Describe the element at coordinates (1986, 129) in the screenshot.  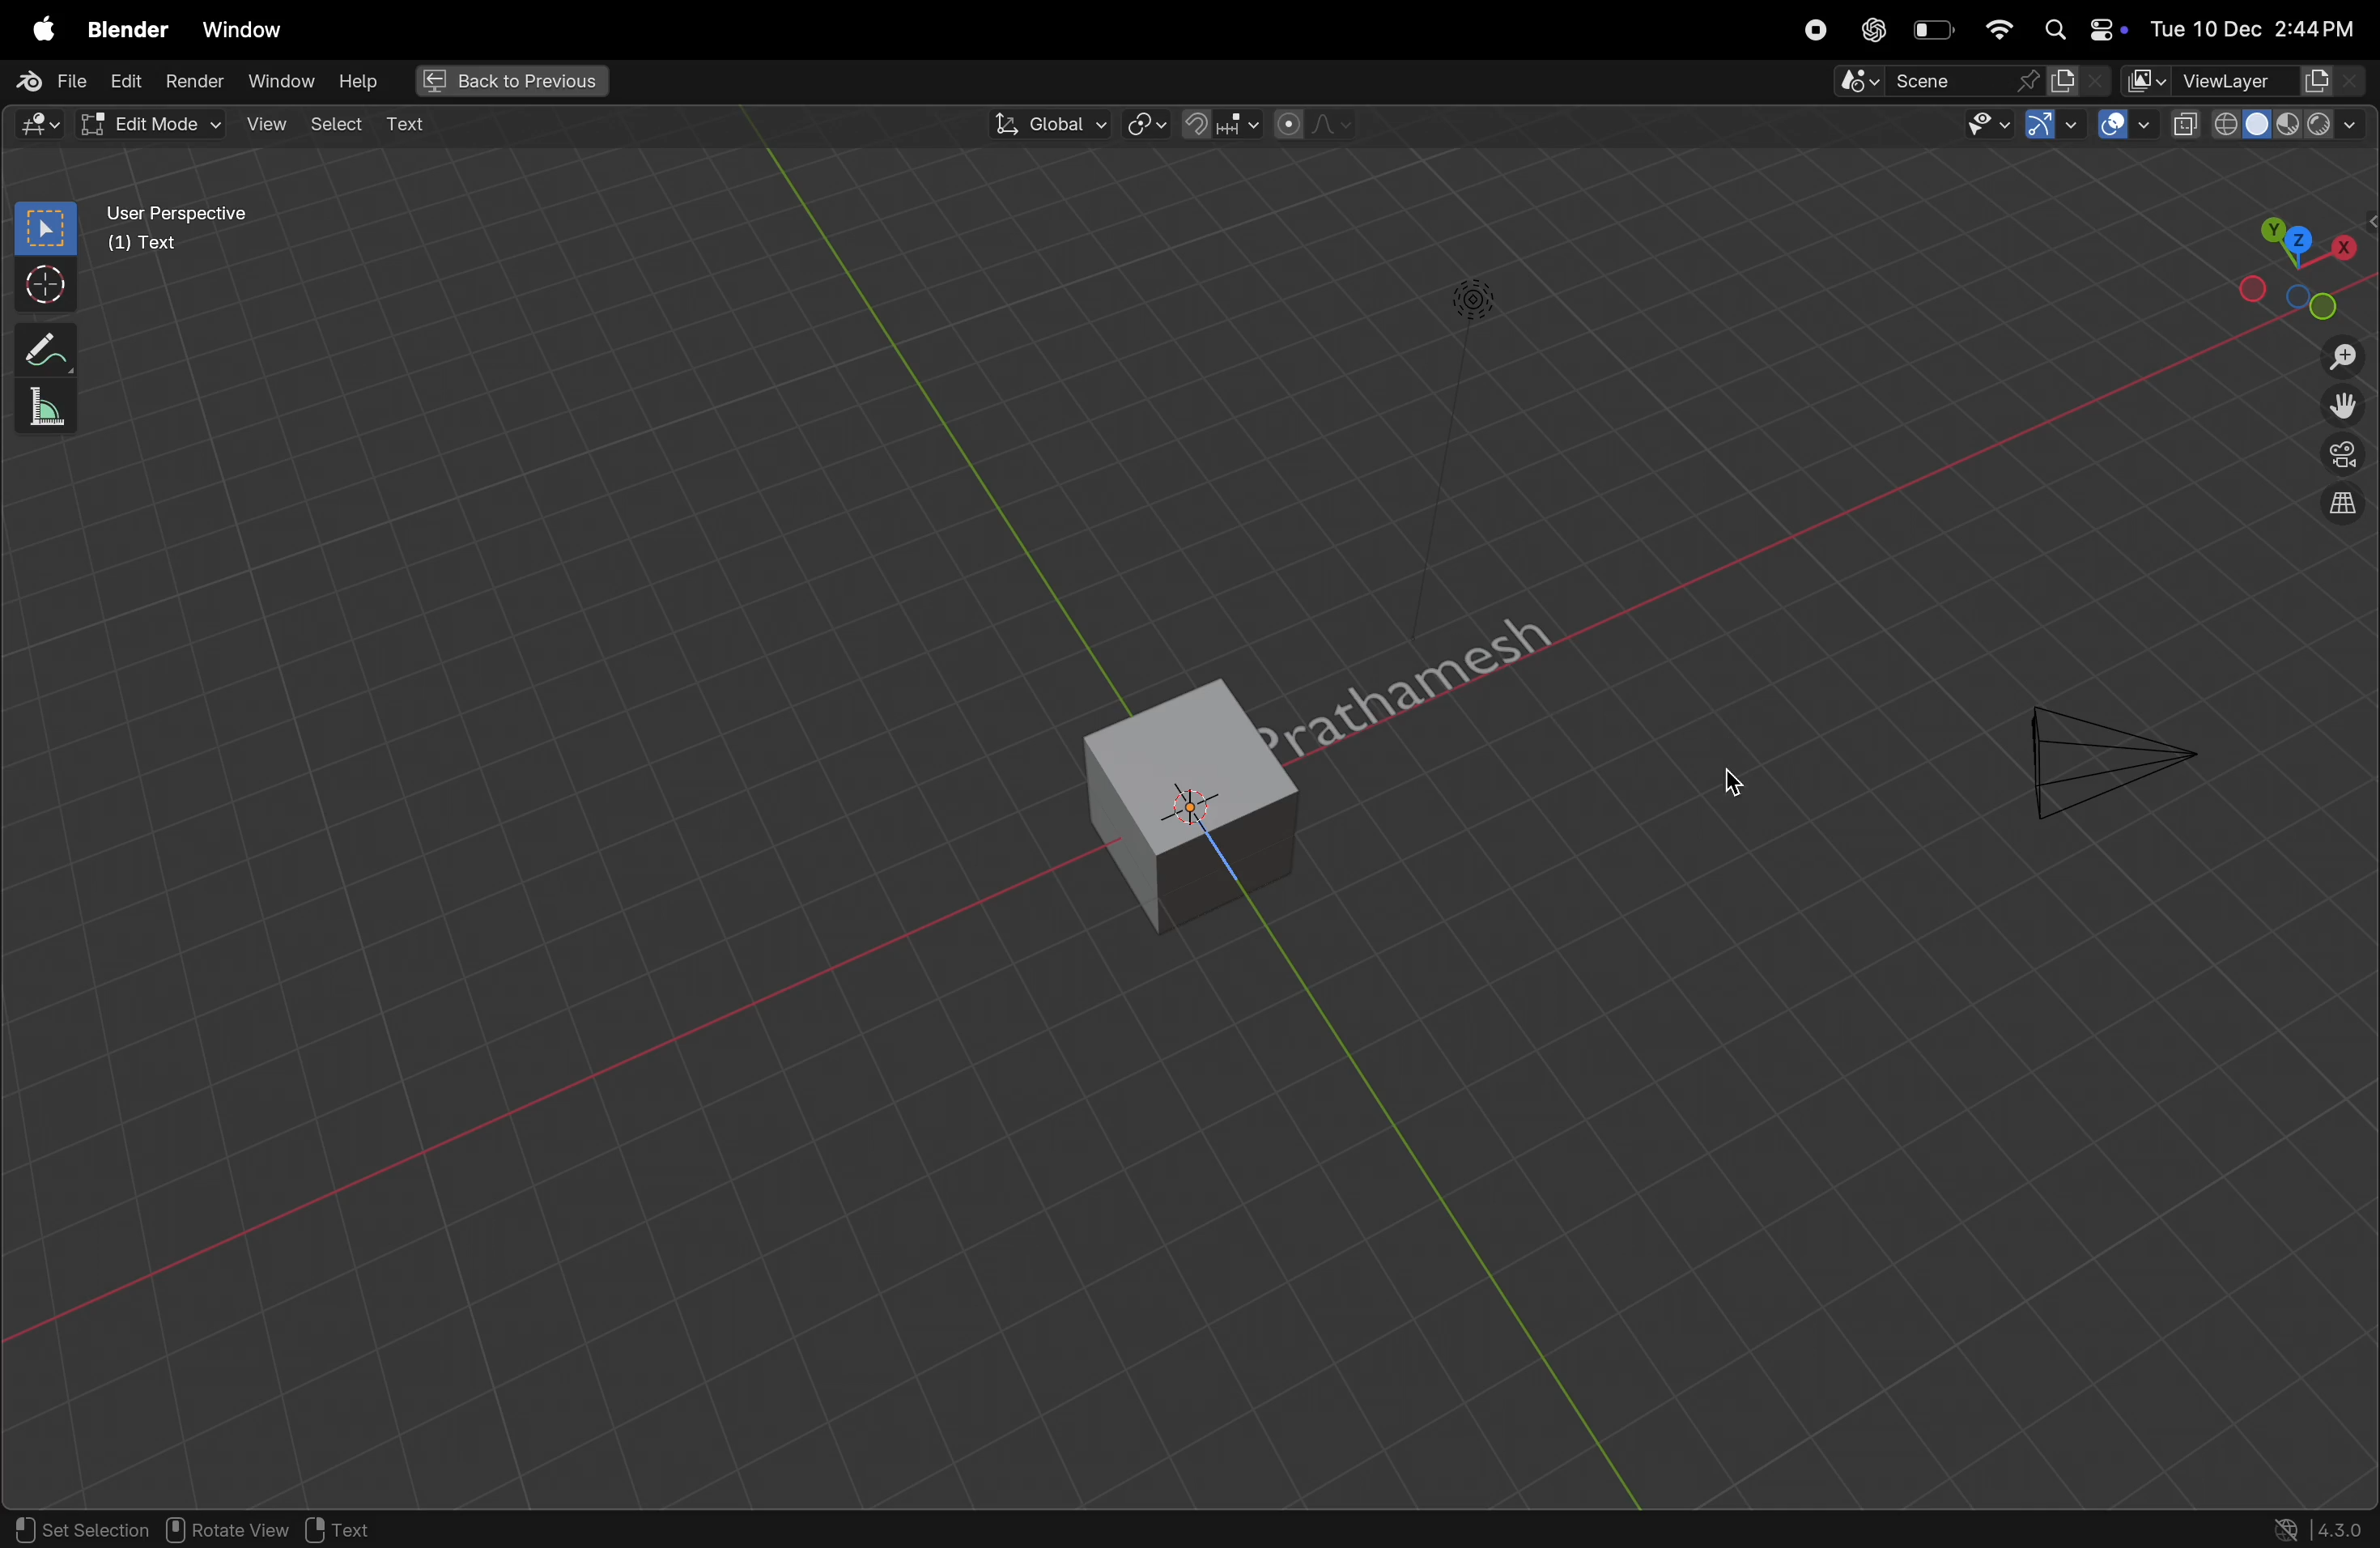
I see `visibility` at that location.